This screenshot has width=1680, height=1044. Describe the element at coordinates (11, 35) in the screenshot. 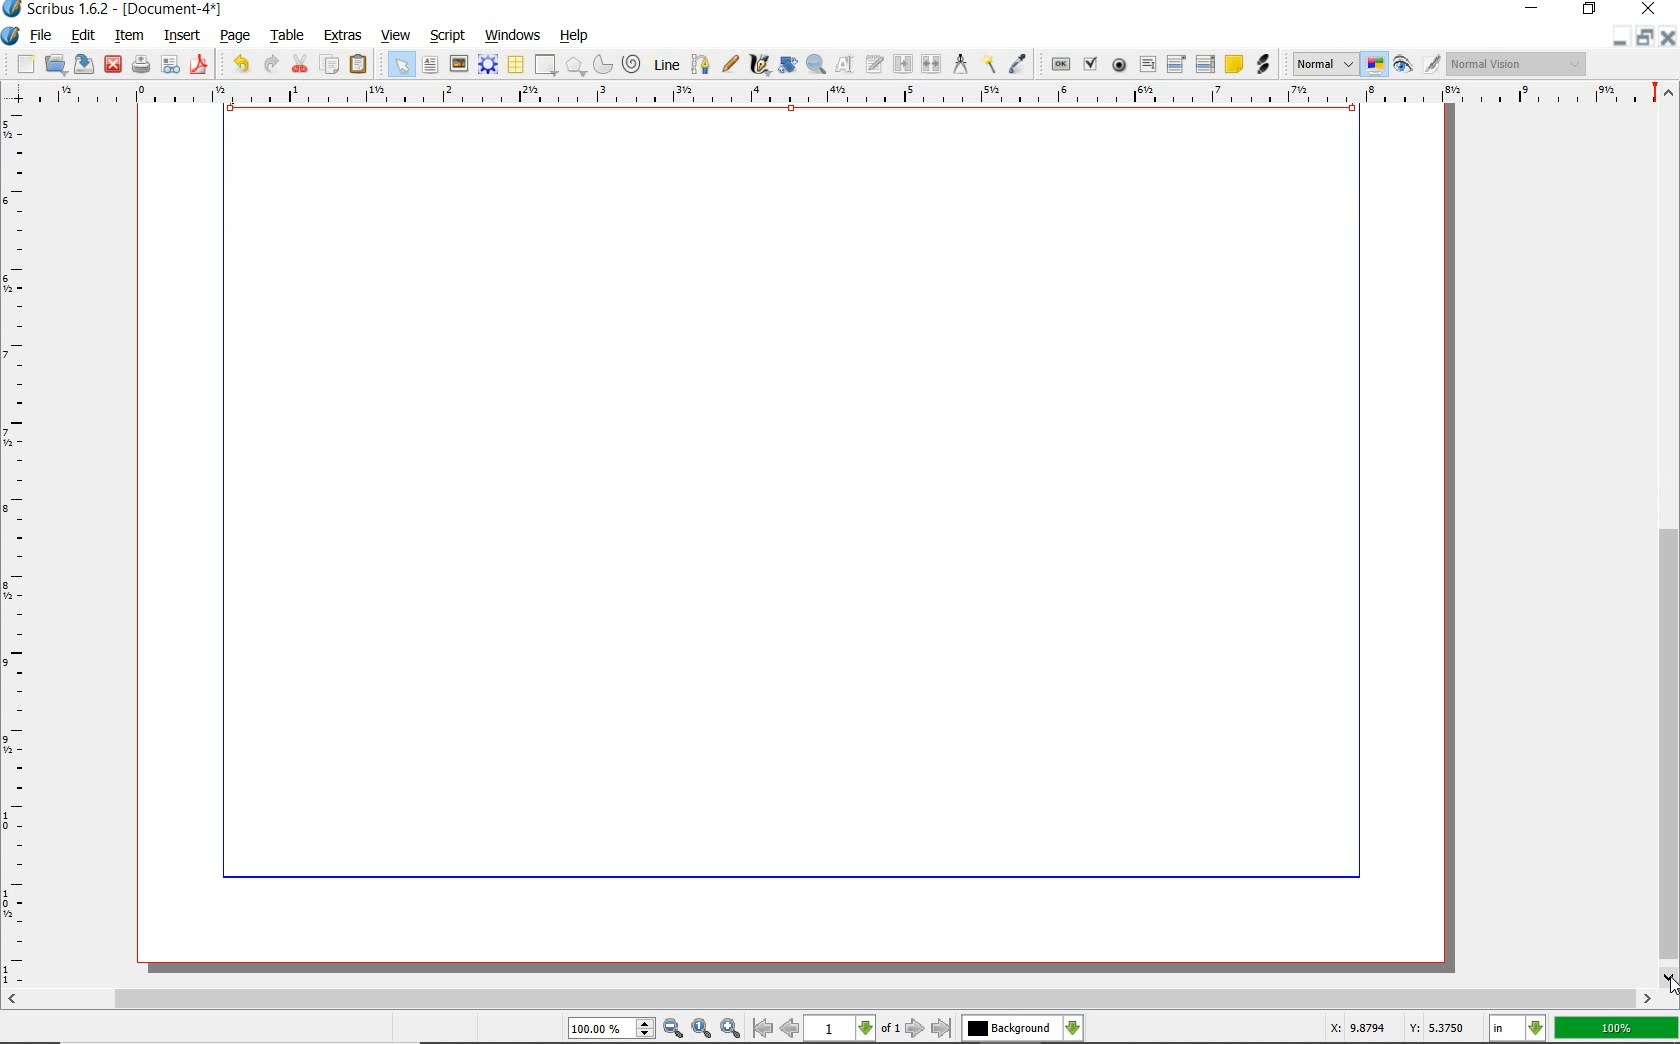

I see `system icon` at that location.